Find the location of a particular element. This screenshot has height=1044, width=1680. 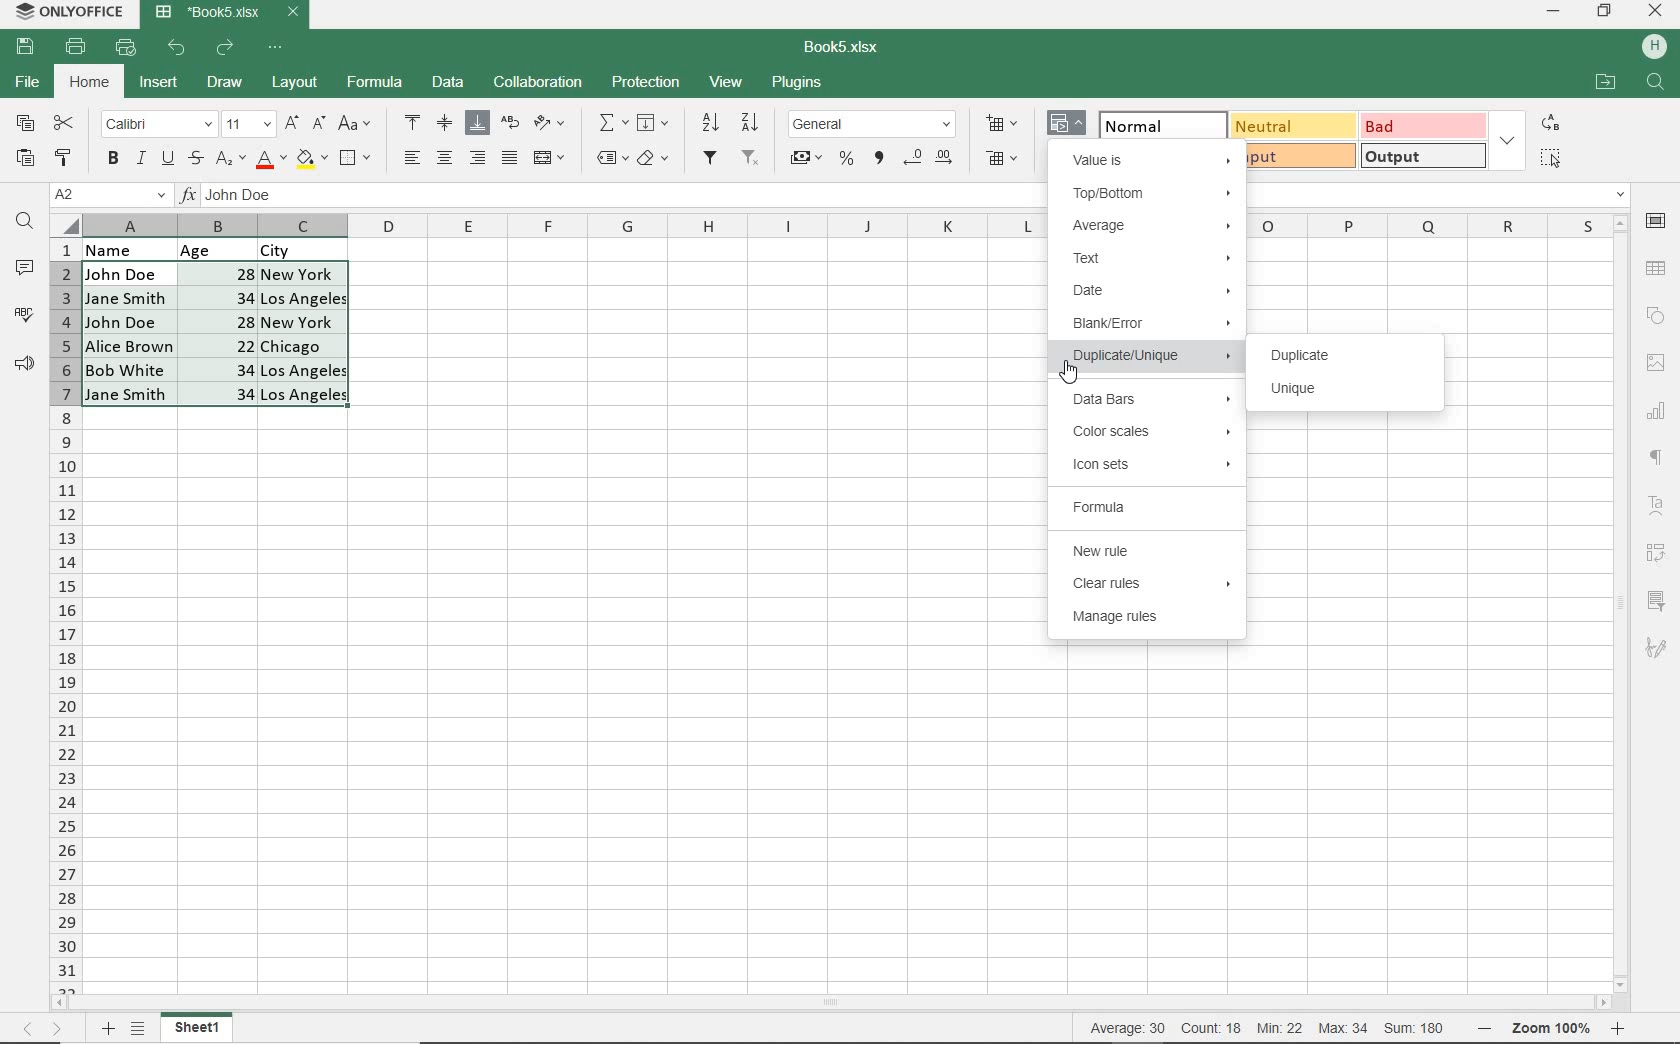

DATE is located at coordinates (1150, 293).